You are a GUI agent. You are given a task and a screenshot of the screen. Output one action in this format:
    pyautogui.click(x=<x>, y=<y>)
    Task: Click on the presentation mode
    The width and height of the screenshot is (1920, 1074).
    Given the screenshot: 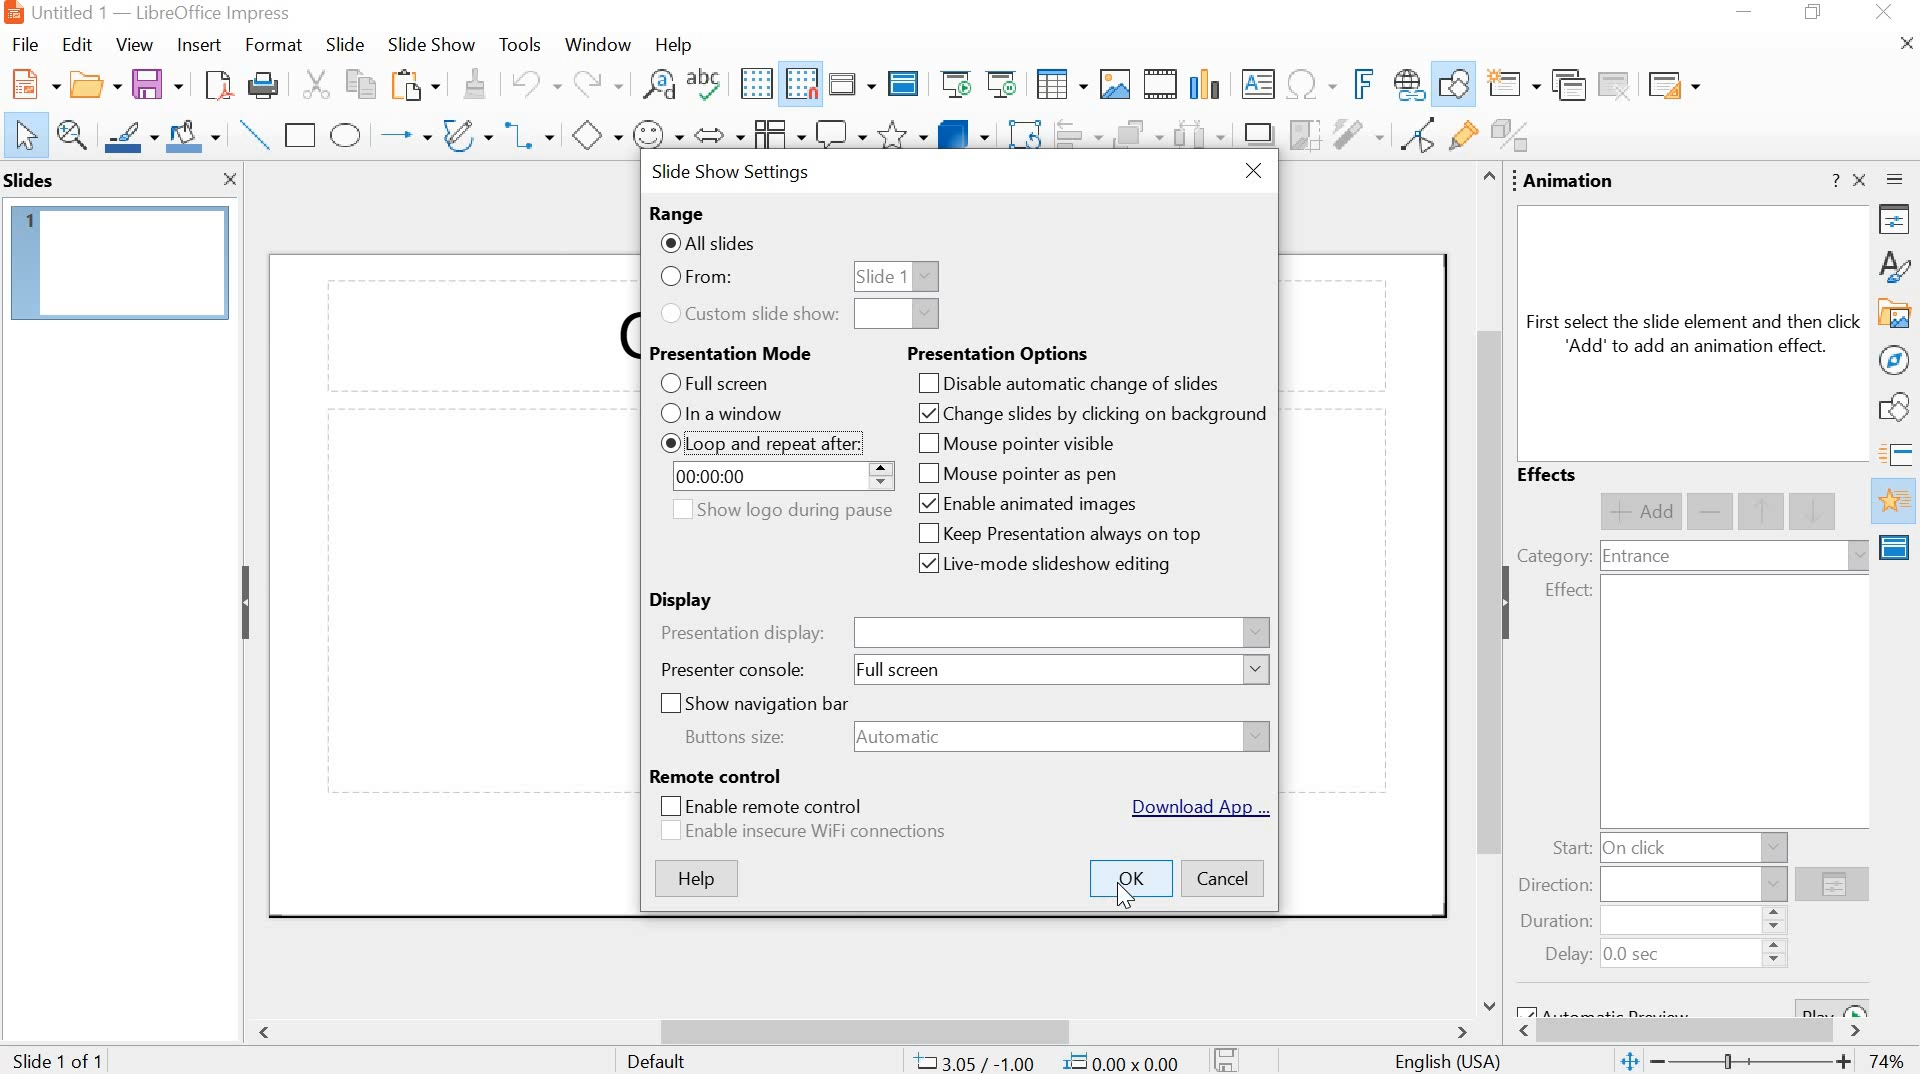 What is the action you would take?
    pyautogui.click(x=734, y=353)
    